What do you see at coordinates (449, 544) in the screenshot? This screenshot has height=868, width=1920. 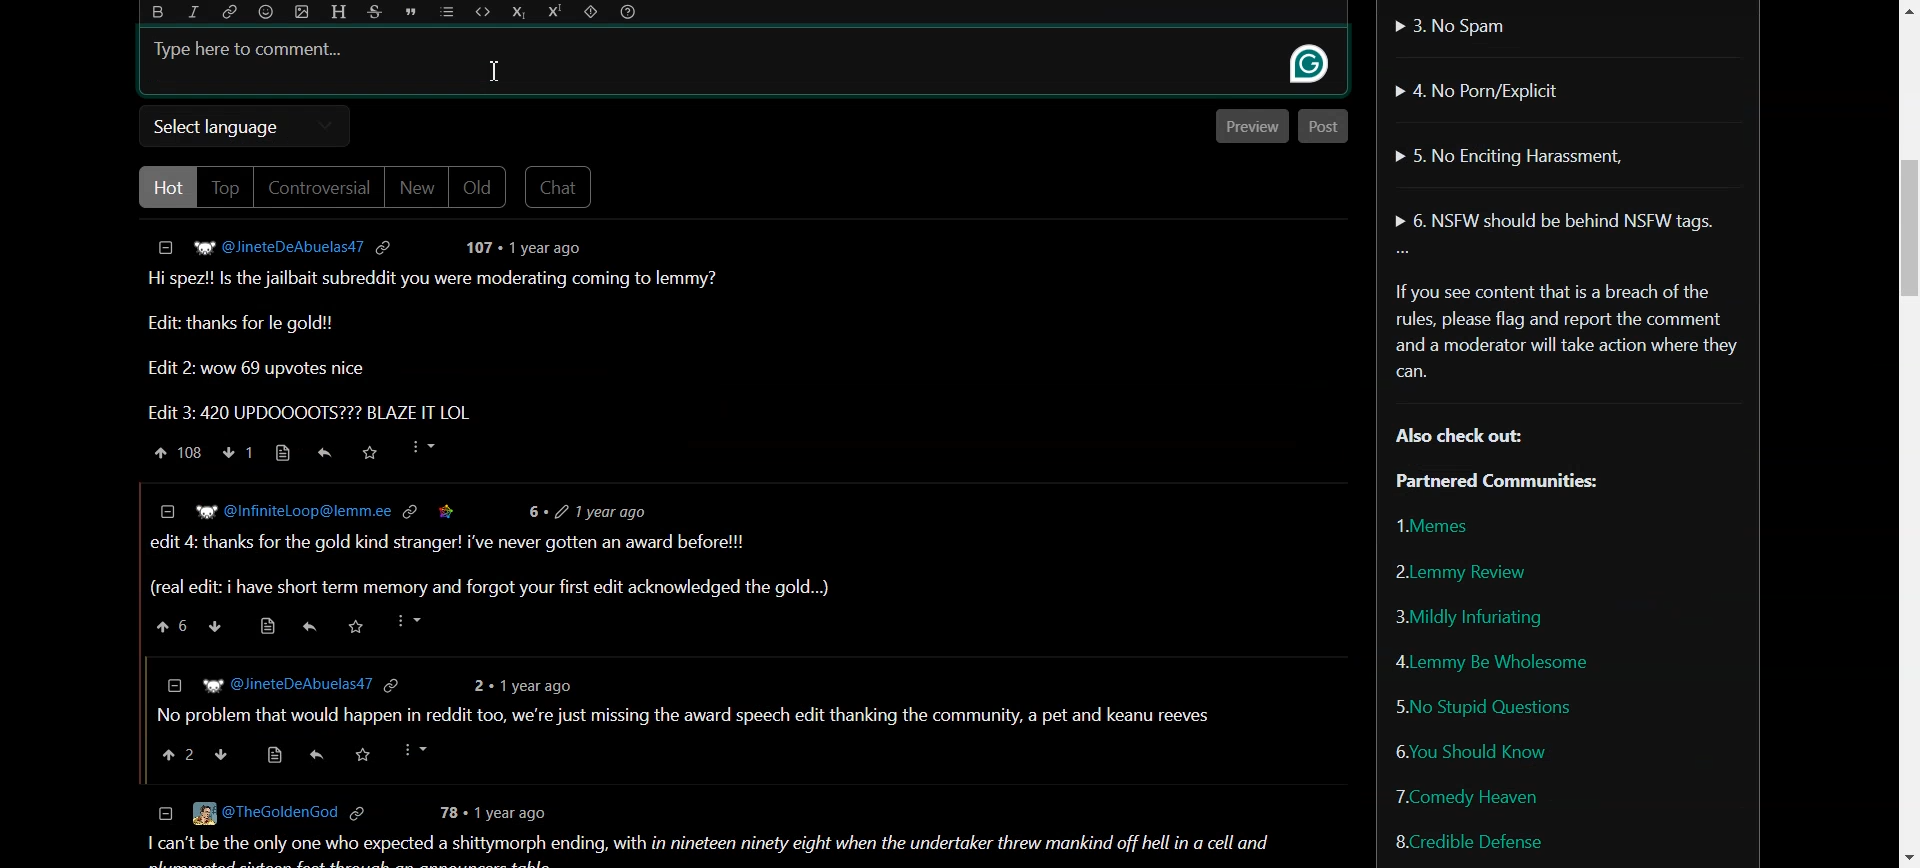 I see `| edit 4: thanks for the gold kind stranger! i've never gotten an award before!!!` at bounding box center [449, 544].